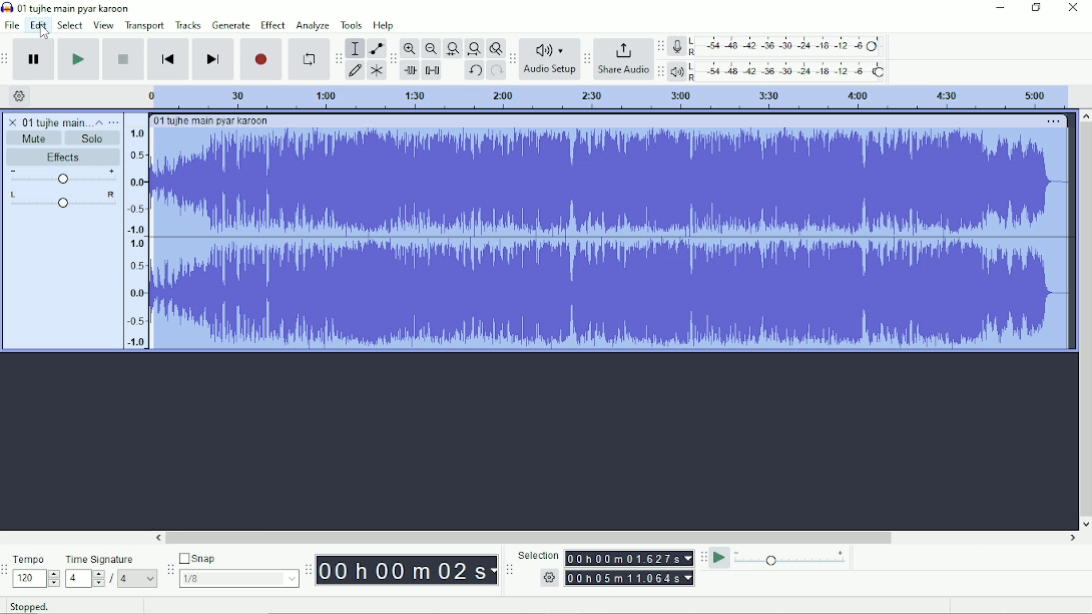 Image resolution: width=1092 pixels, height=614 pixels. What do you see at coordinates (605, 97) in the screenshot?
I see `Timeline` at bounding box center [605, 97].